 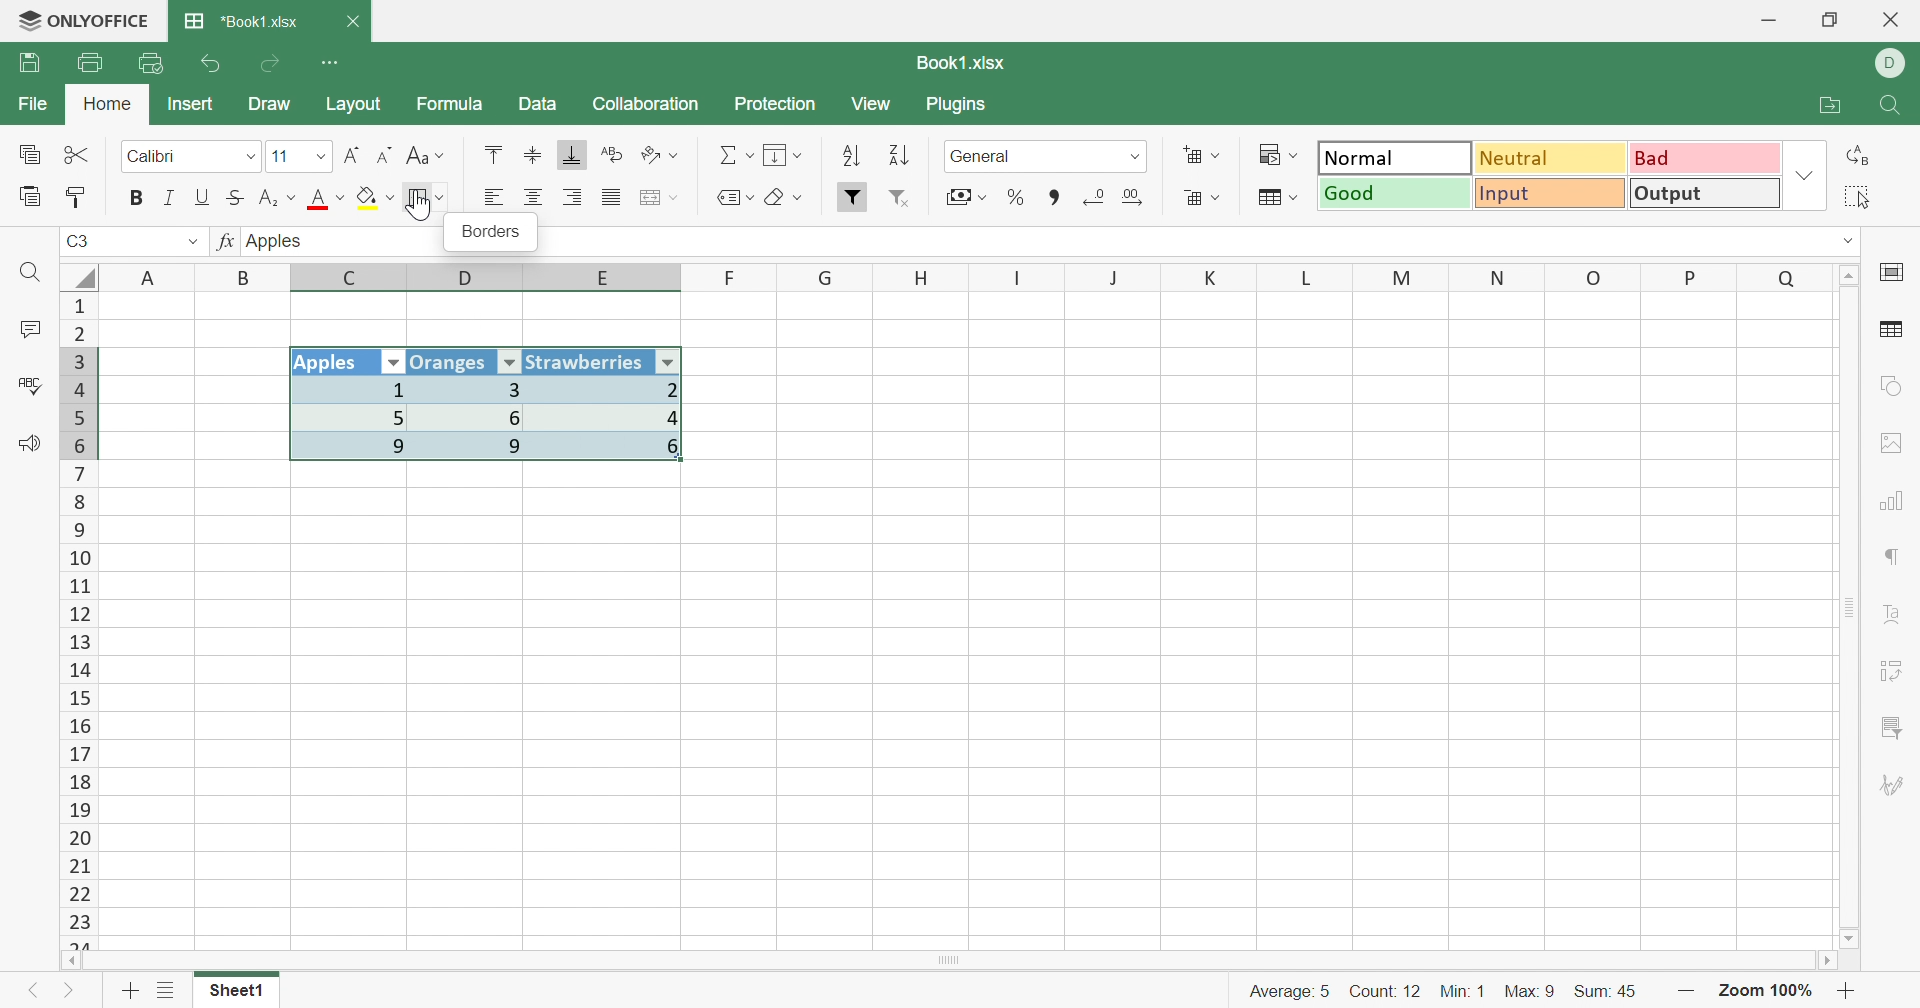 What do you see at coordinates (79, 402) in the screenshot?
I see `Row numbers 3, 4, 5, 6 and 7 highlighted` at bounding box center [79, 402].